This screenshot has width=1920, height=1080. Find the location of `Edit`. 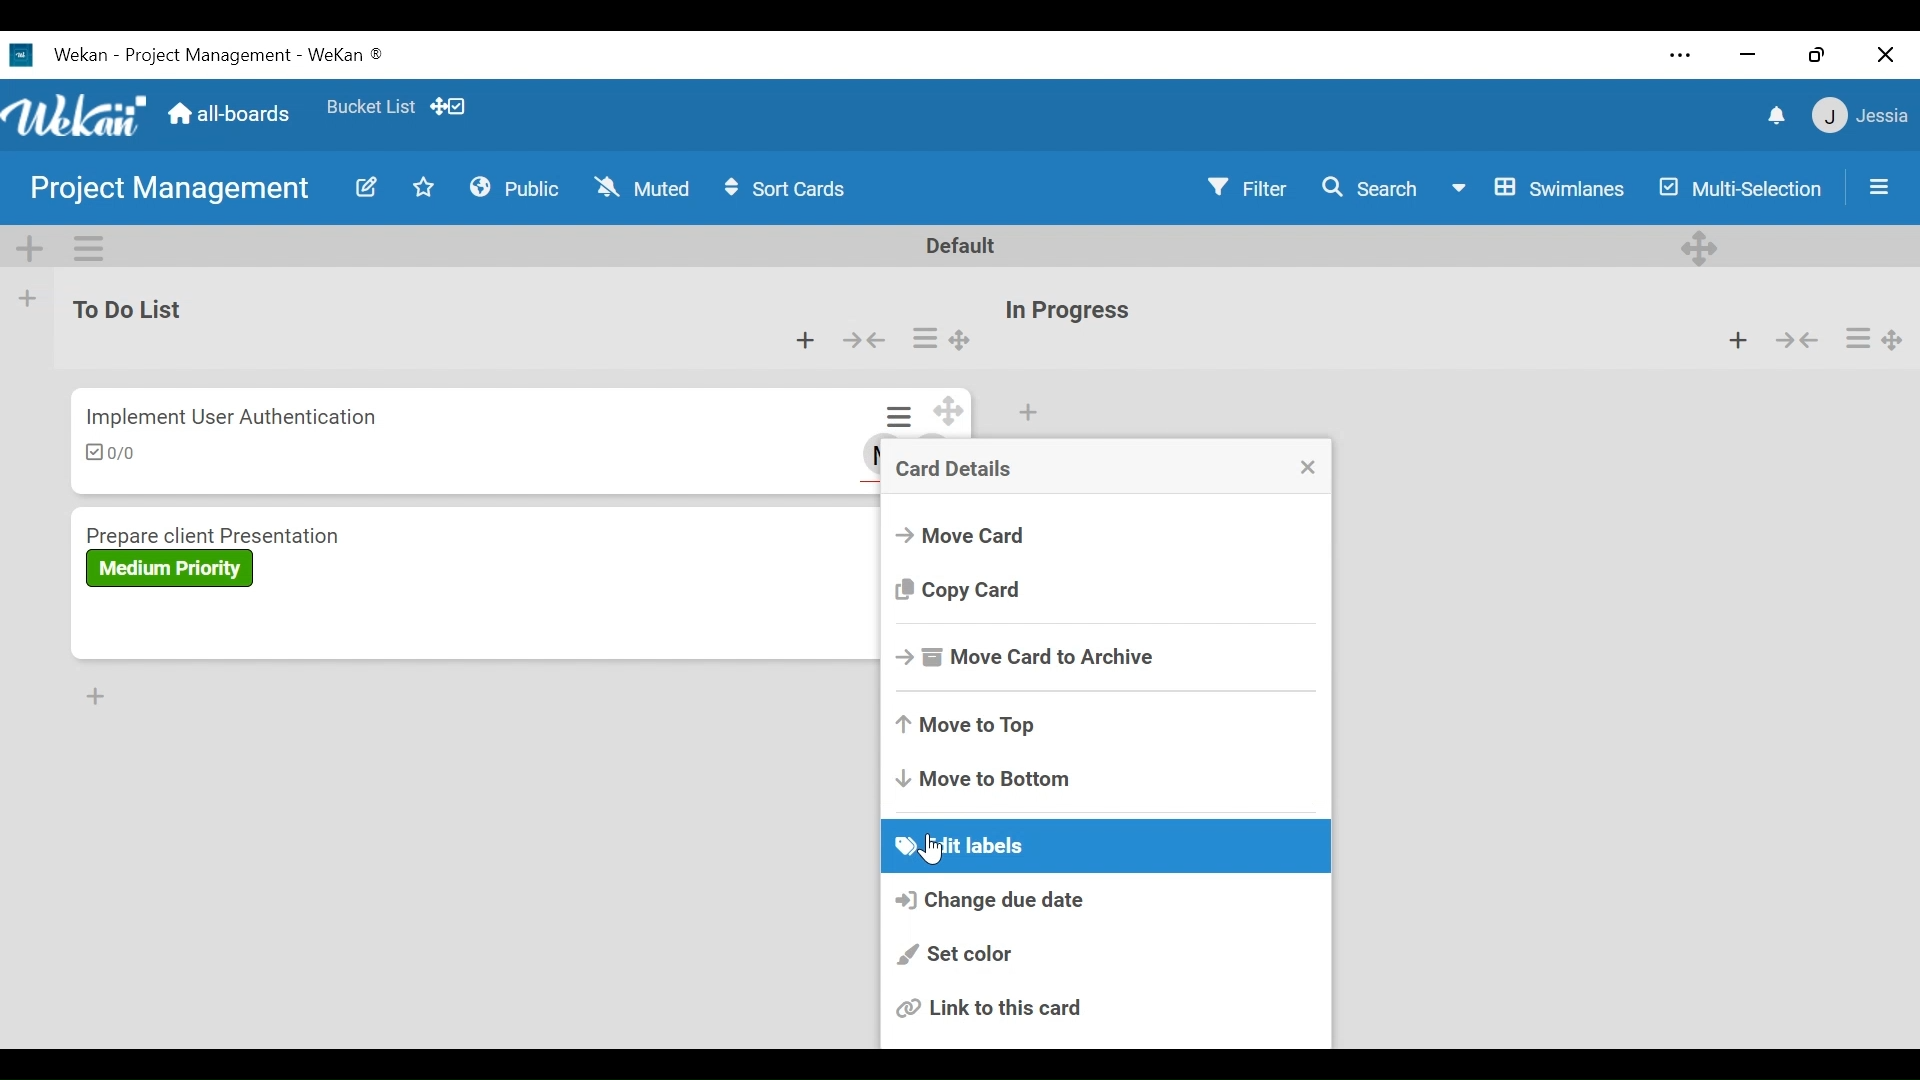

Edit is located at coordinates (365, 187).